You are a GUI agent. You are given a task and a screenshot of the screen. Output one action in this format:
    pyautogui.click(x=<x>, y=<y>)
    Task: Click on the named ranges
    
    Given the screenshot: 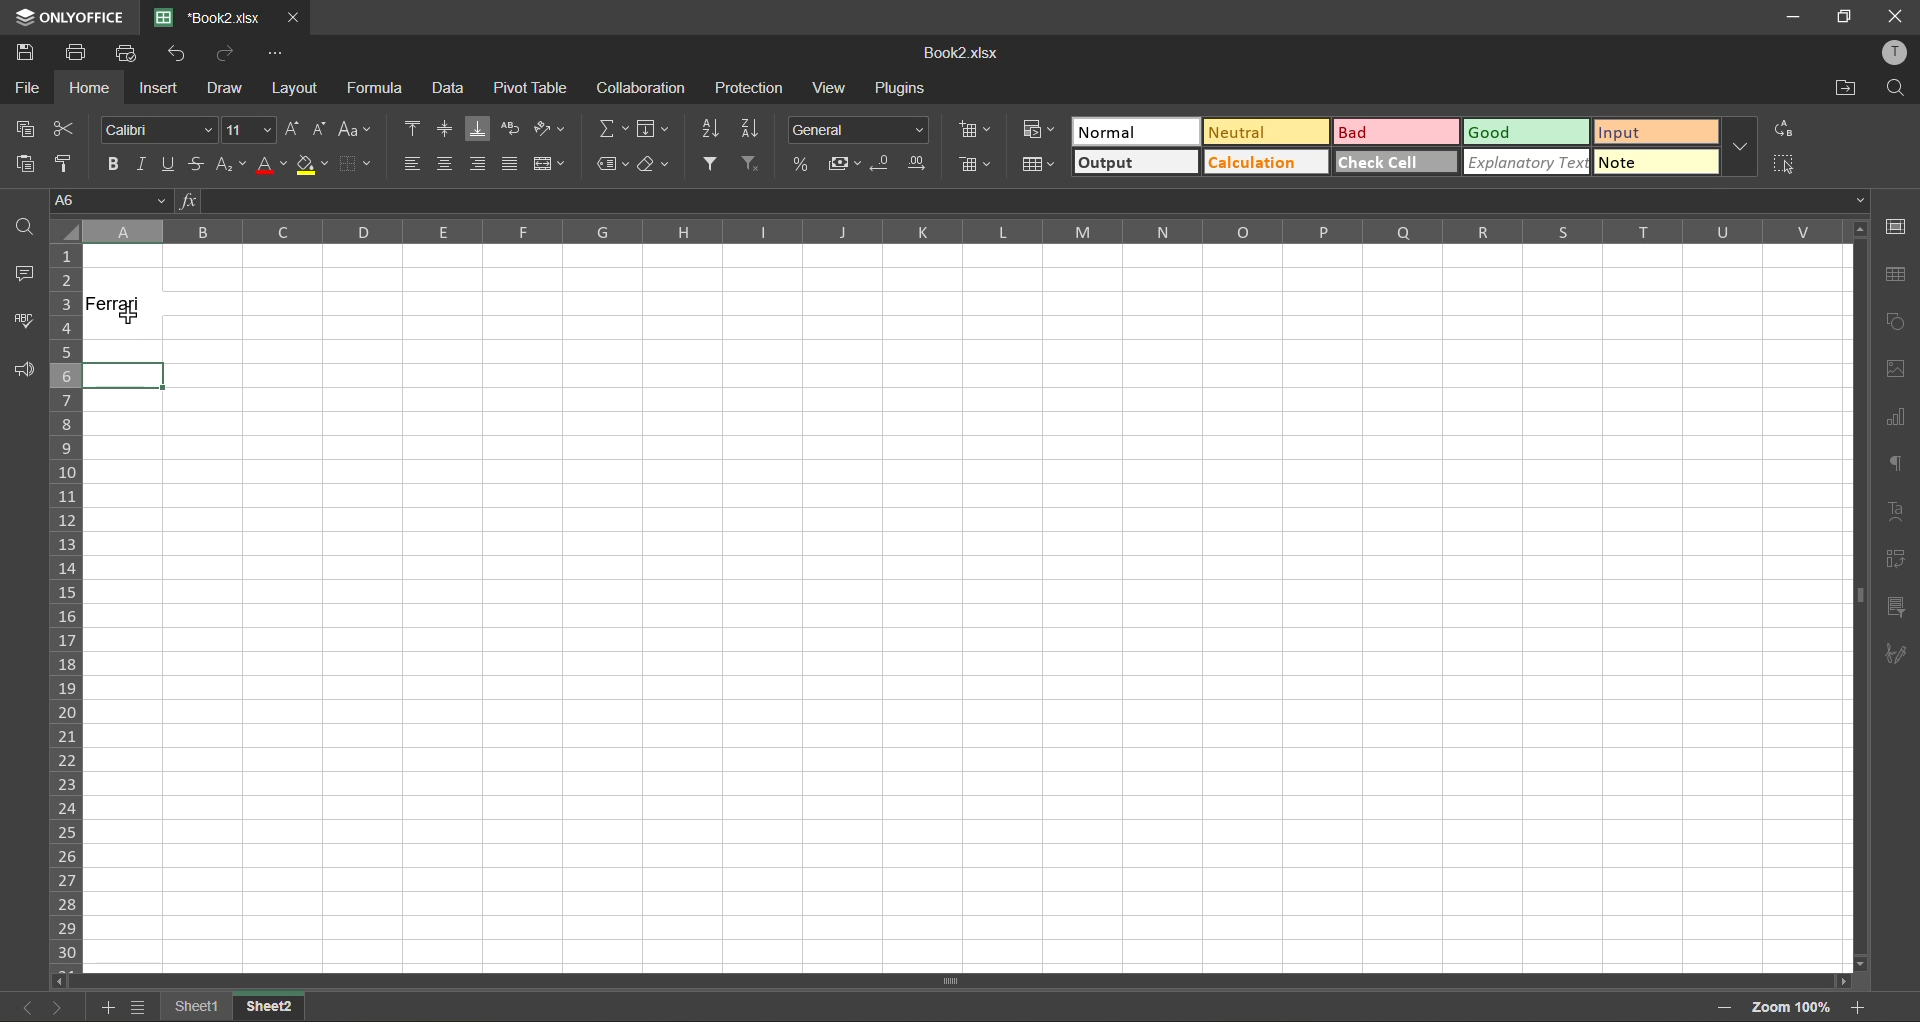 What is the action you would take?
    pyautogui.click(x=613, y=165)
    